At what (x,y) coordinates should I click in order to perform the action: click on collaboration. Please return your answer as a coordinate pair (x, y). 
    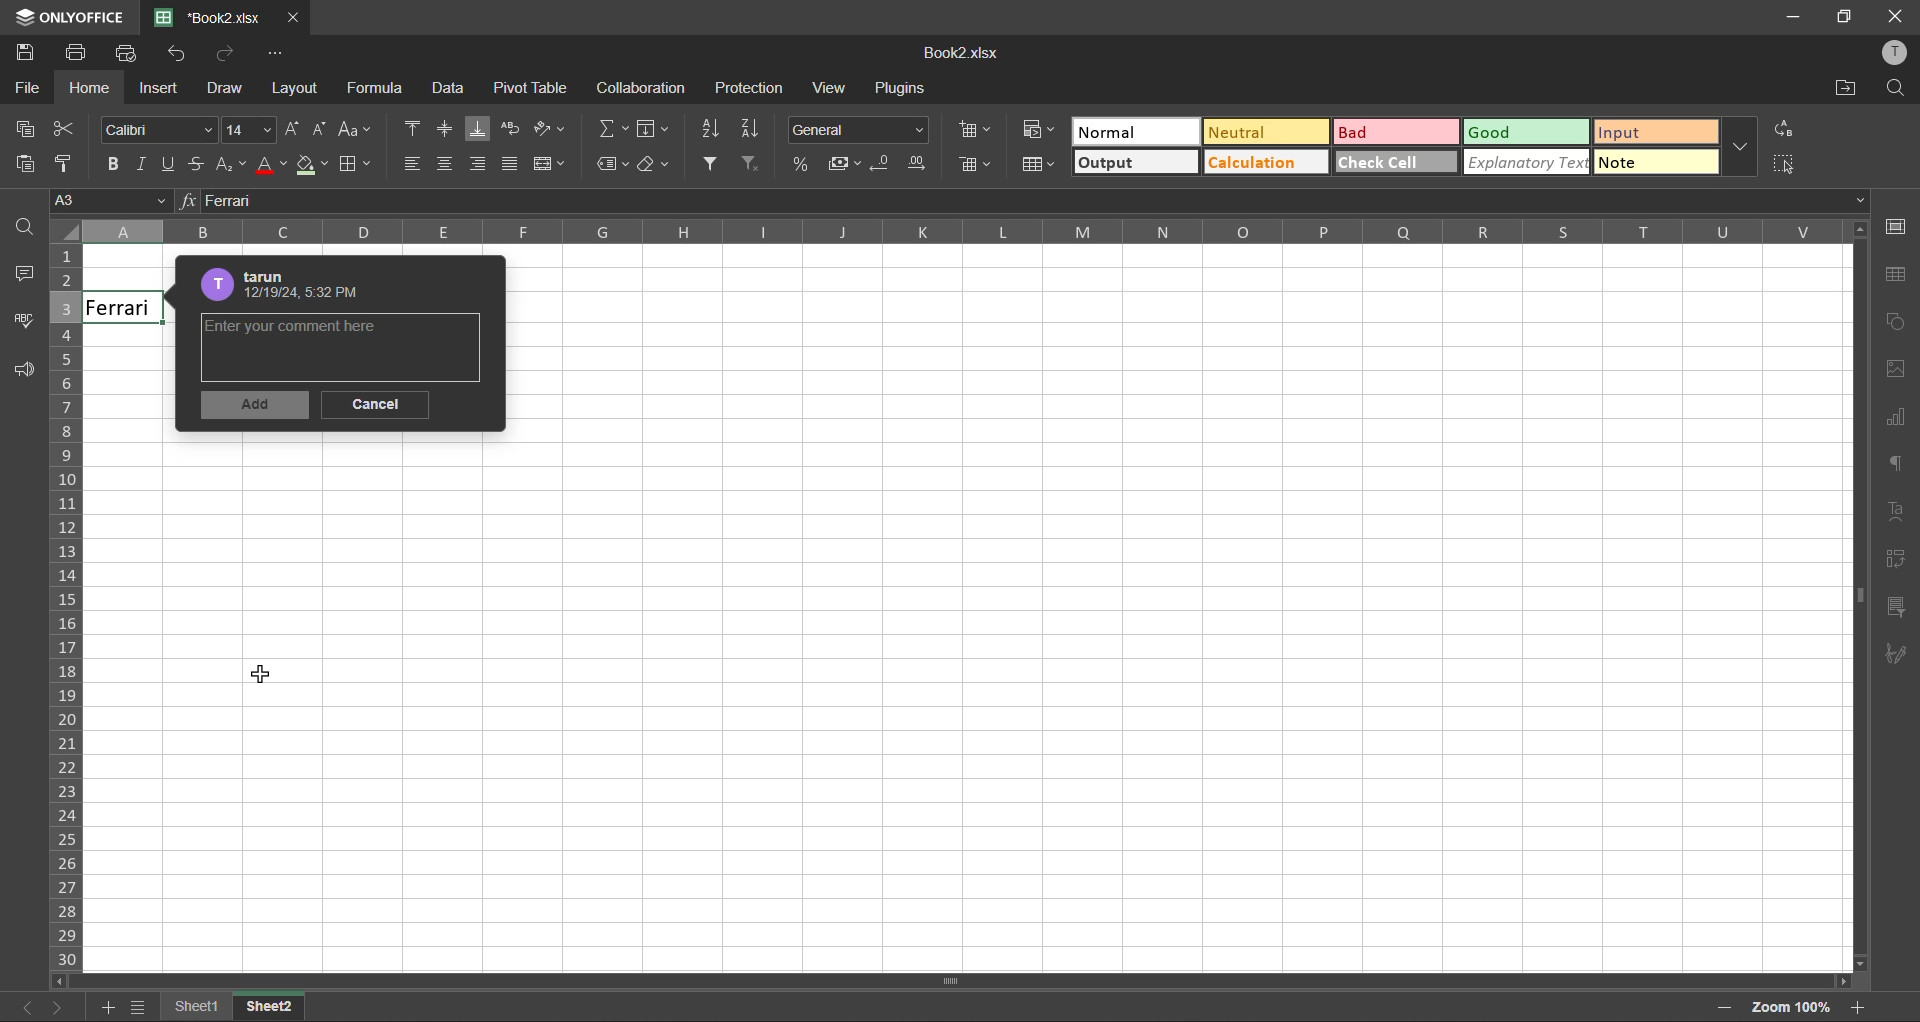
    Looking at the image, I should click on (640, 88).